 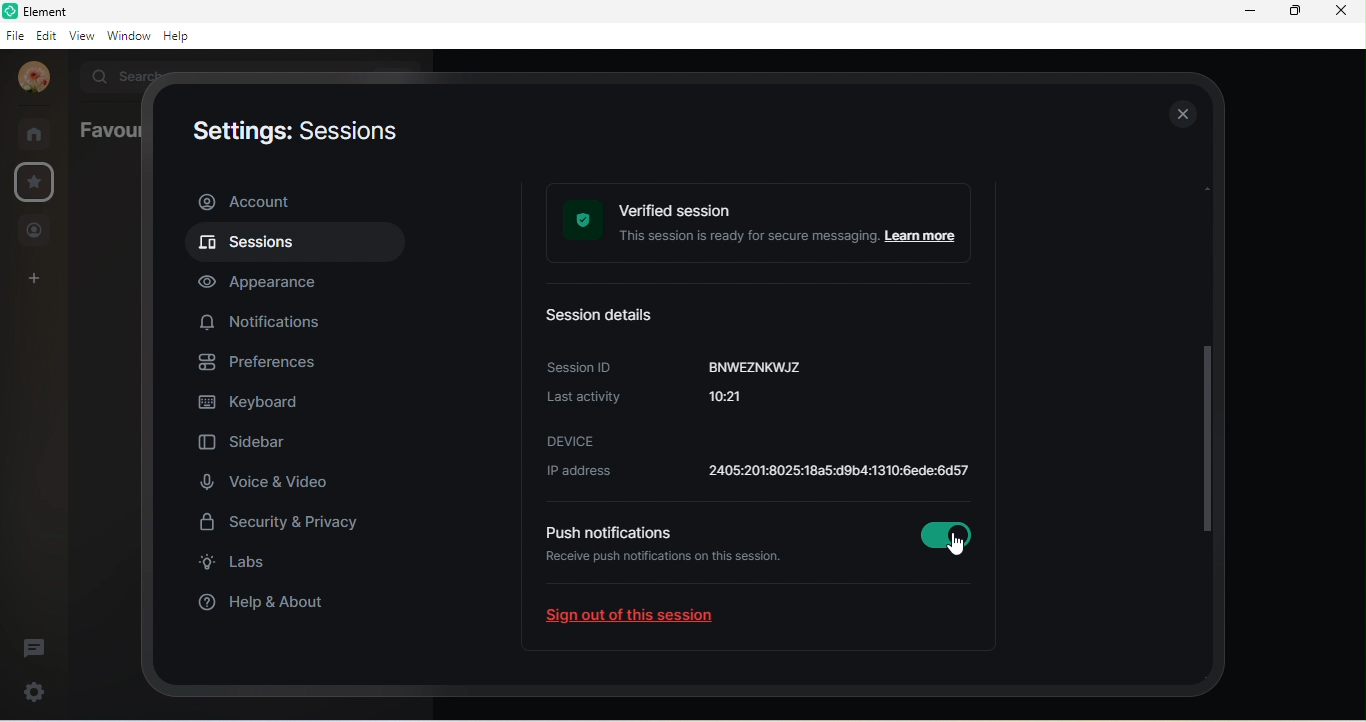 I want to click on session id: BNWEZNKWJZ, so click(x=679, y=366).